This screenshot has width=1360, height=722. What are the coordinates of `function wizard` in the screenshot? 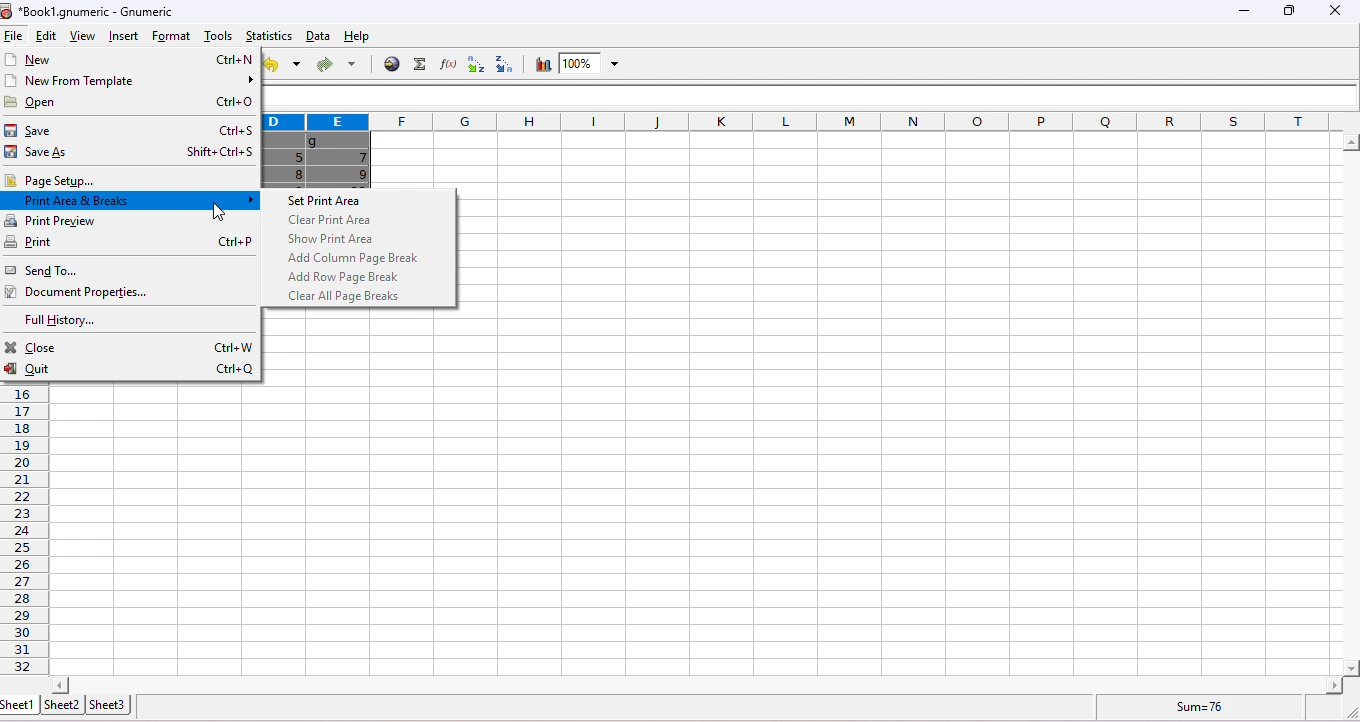 It's located at (445, 64).